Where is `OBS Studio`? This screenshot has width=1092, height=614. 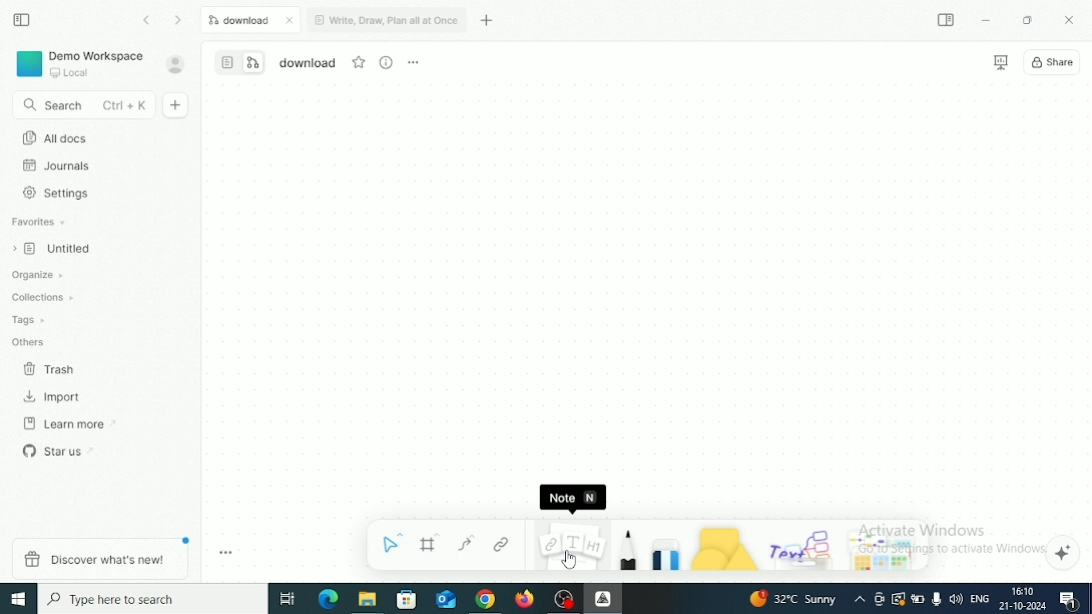
OBS Studio is located at coordinates (564, 600).